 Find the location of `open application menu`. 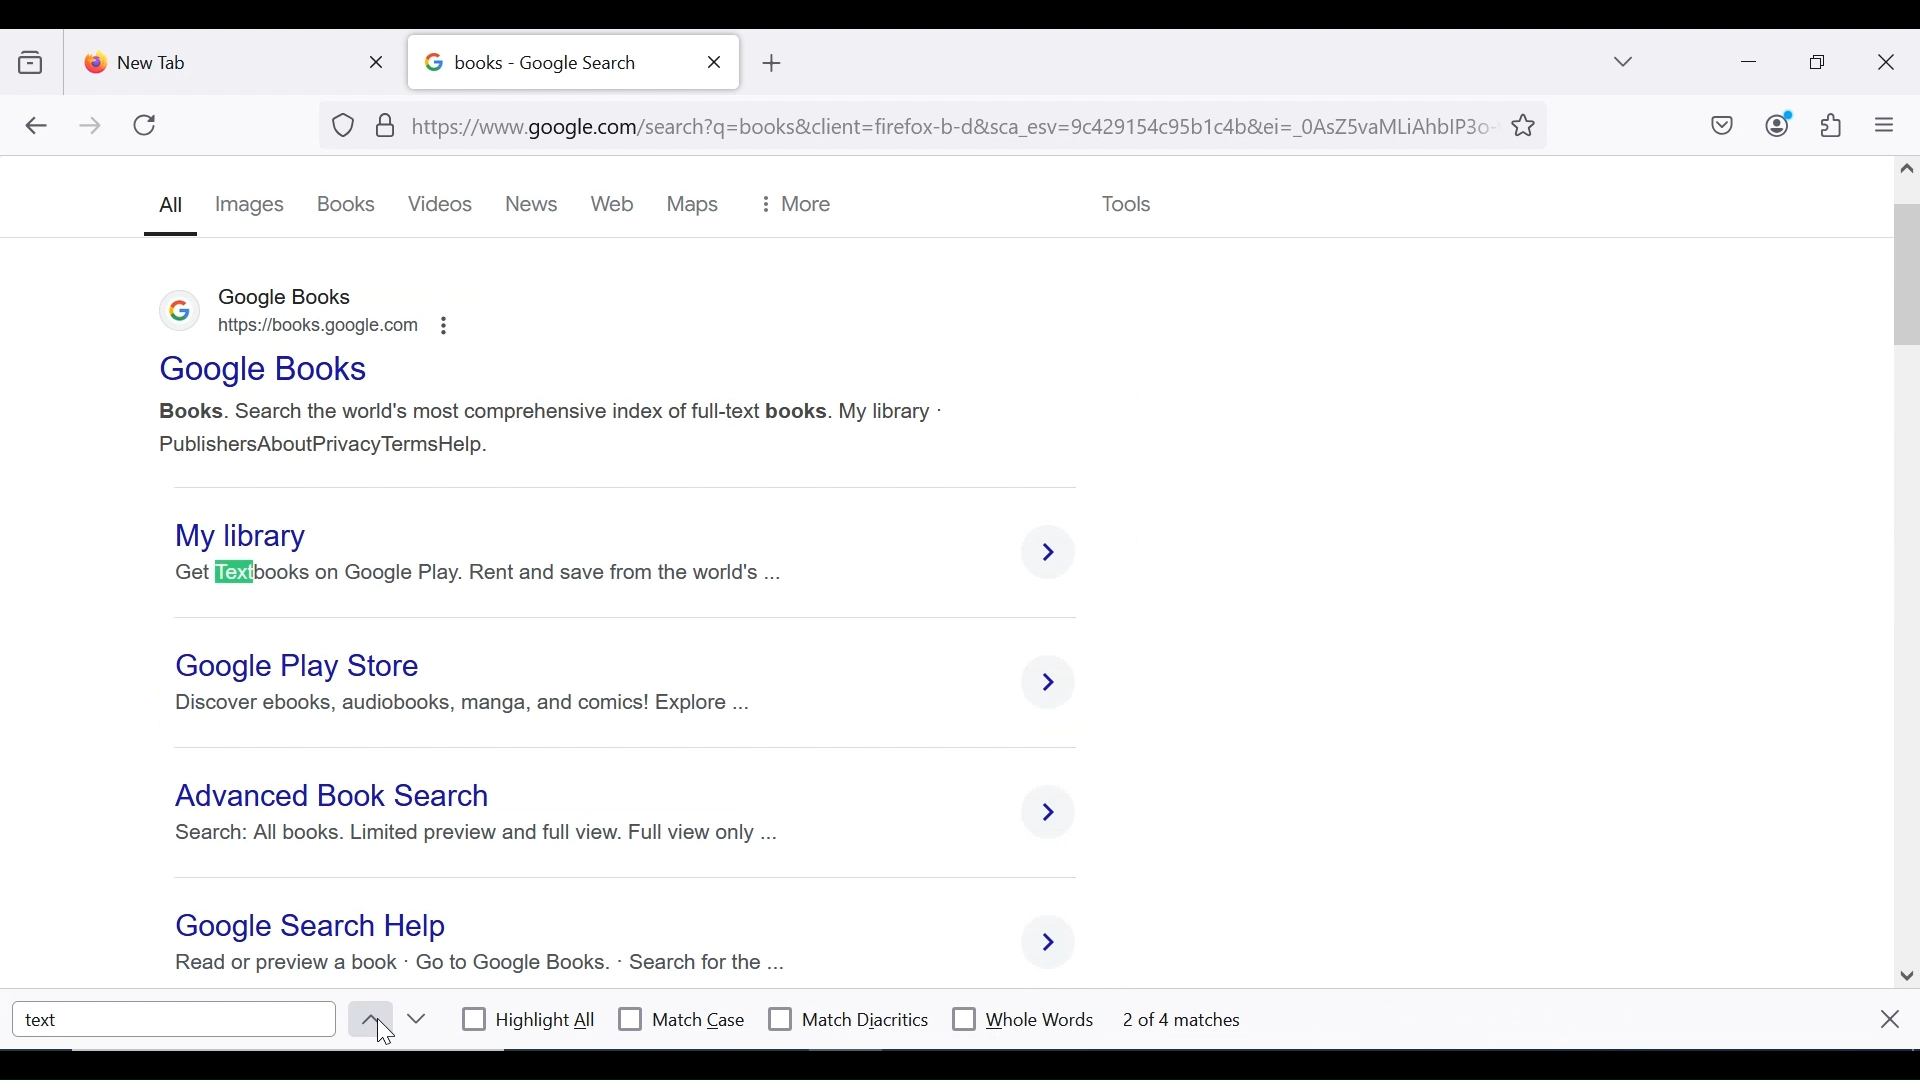

open application menu is located at coordinates (1883, 125).